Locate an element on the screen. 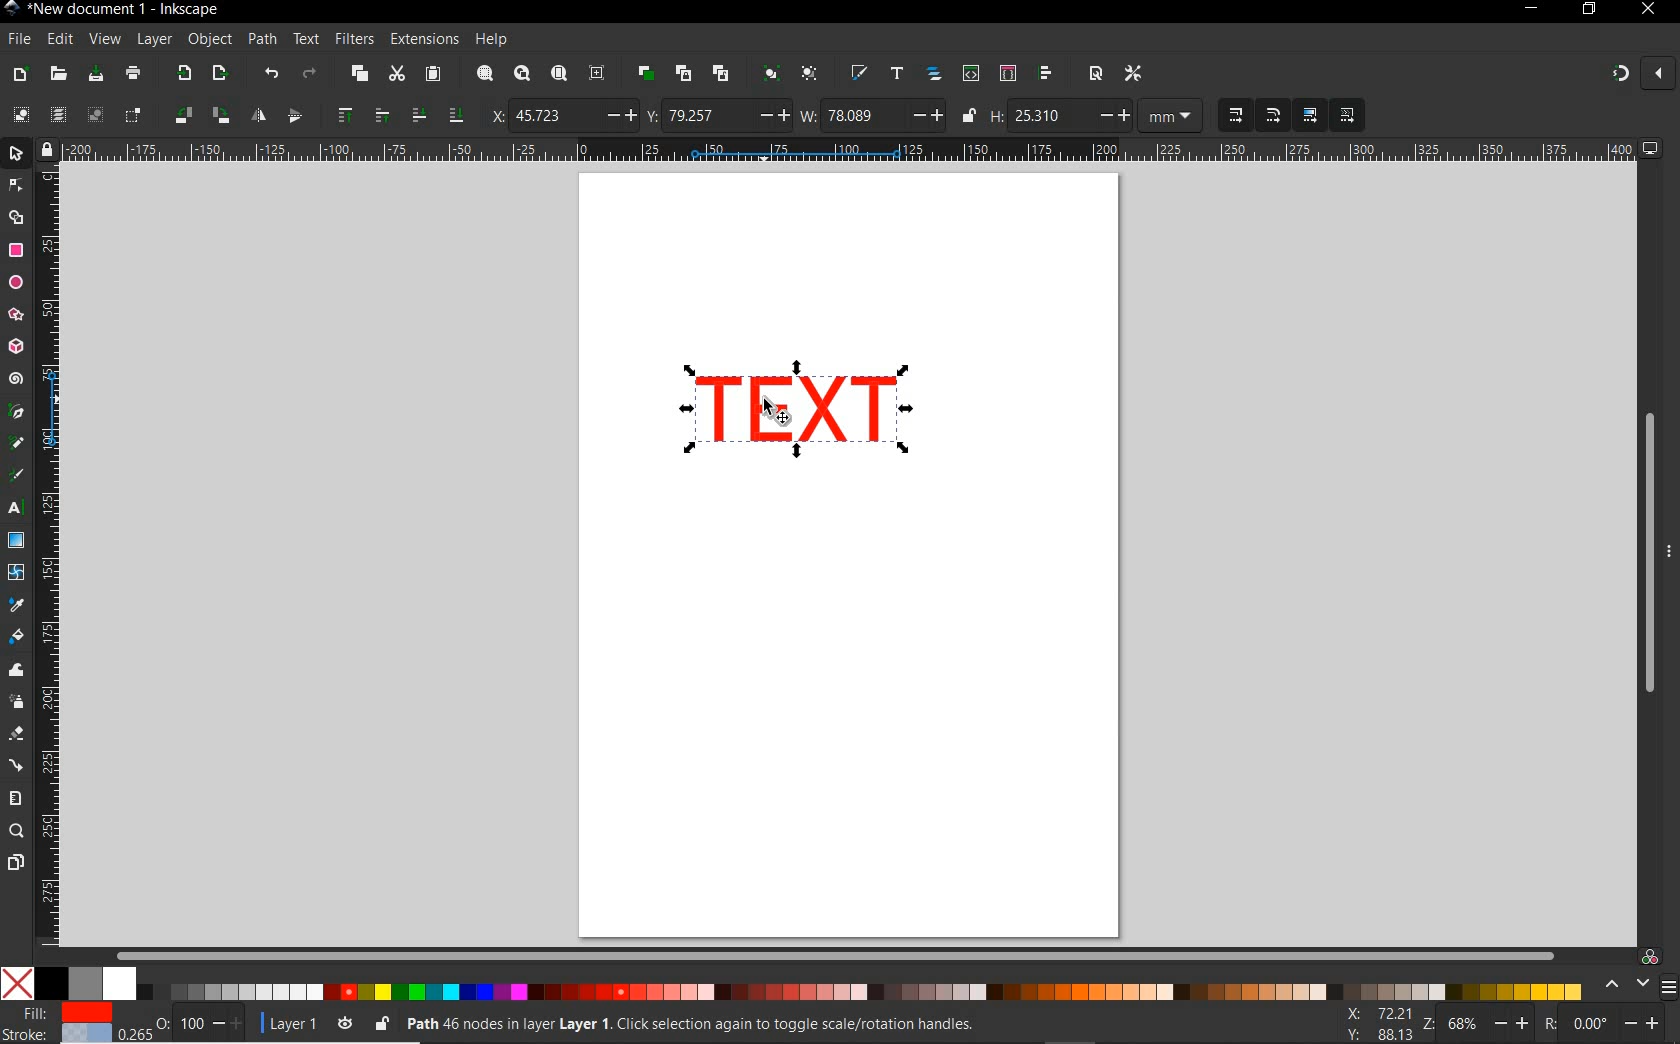 This screenshot has width=1680, height=1044. GROUP is located at coordinates (769, 72).